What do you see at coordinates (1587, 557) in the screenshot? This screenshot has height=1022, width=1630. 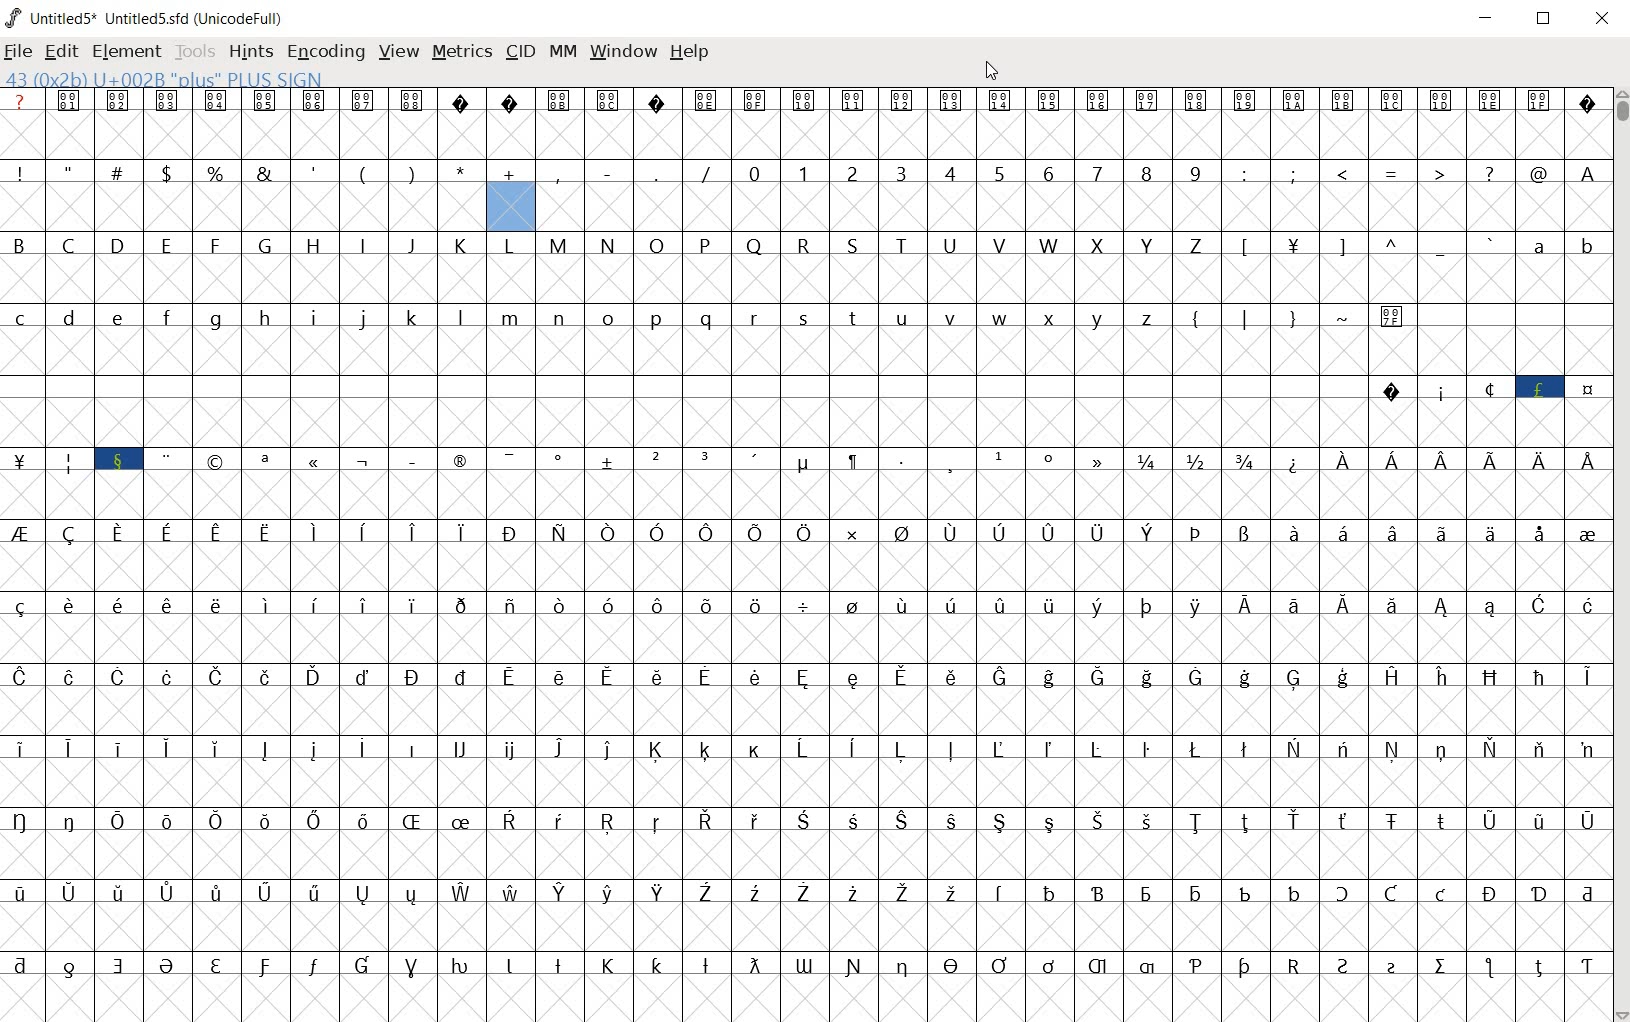 I see `special characters` at bounding box center [1587, 557].